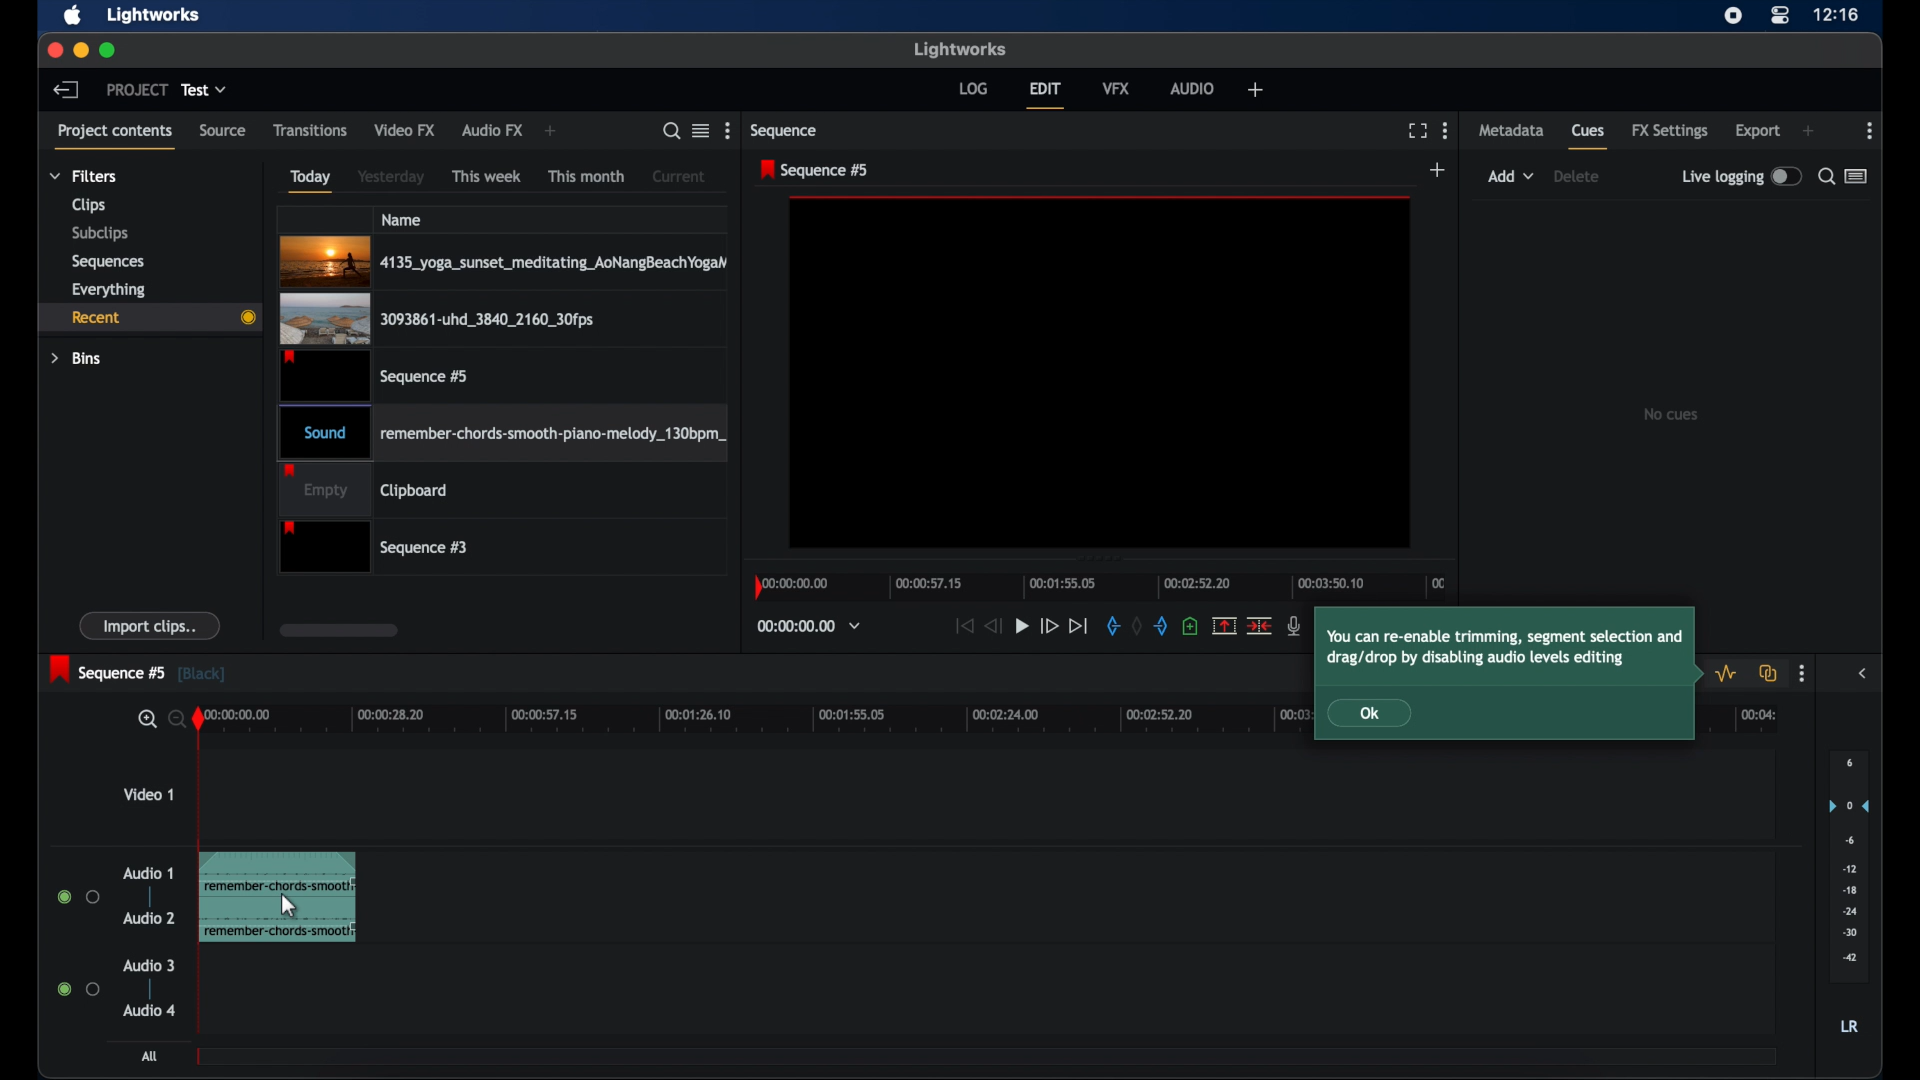  Describe the element at coordinates (1511, 129) in the screenshot. I see `metadata` at that location.